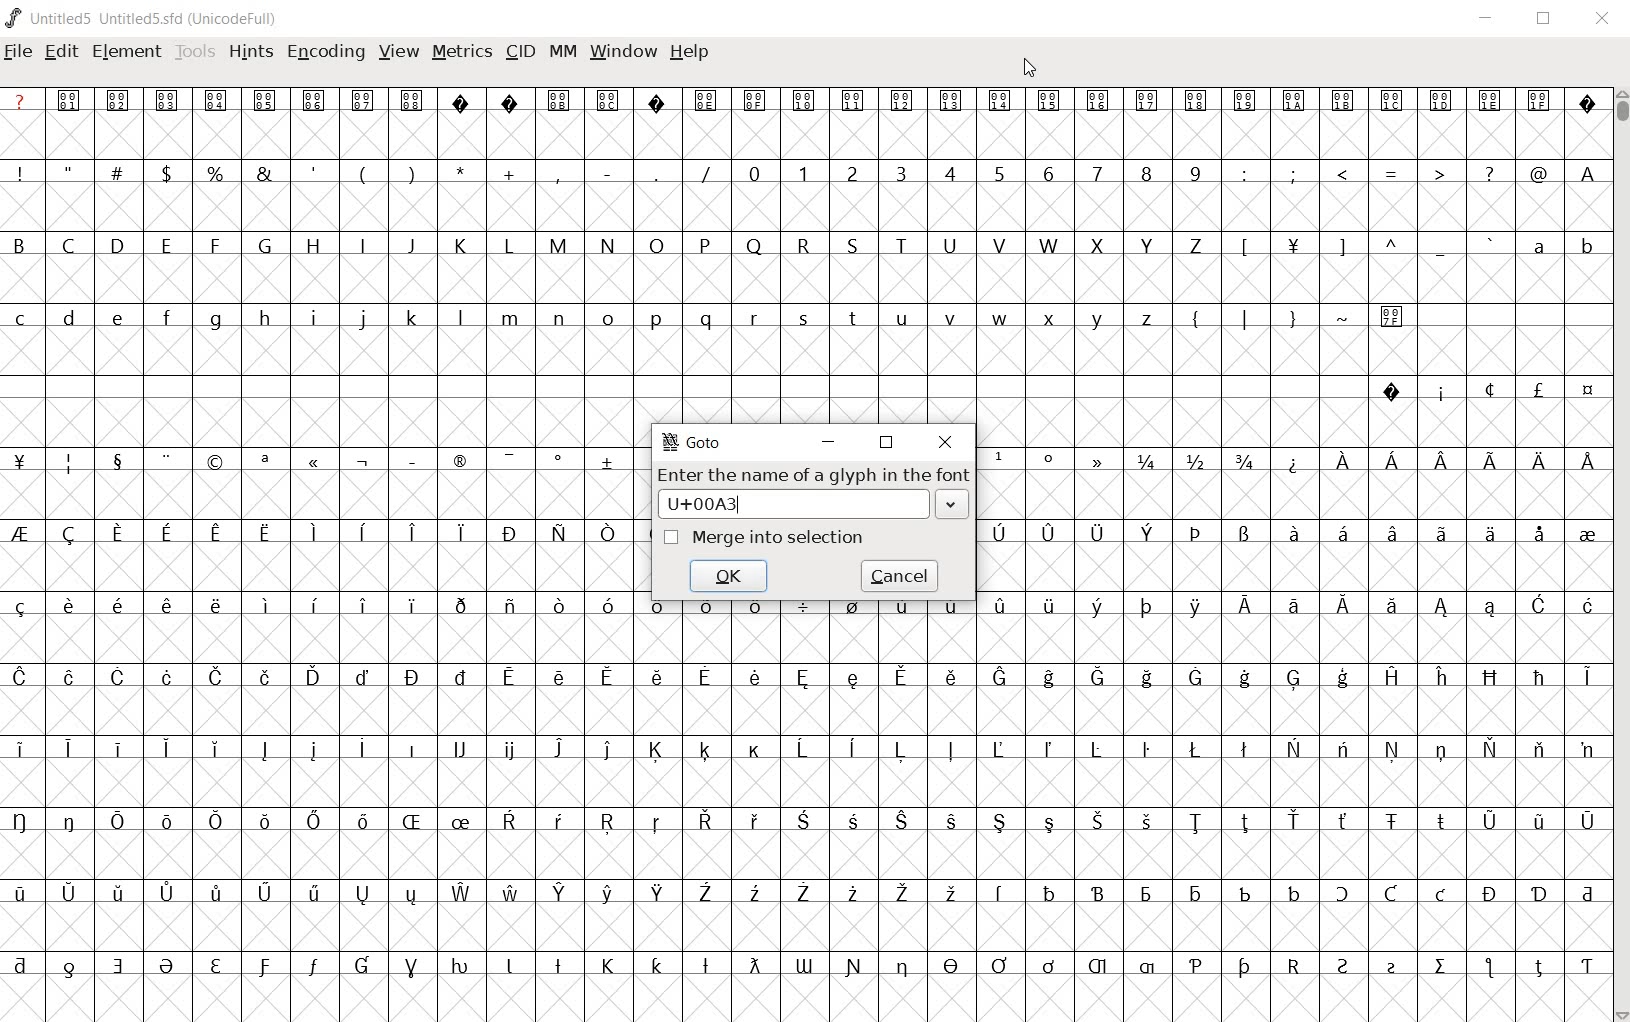 The width and height of the screenshot is (1630, 1022). I want to click on Symbol, so click(1541, 607).